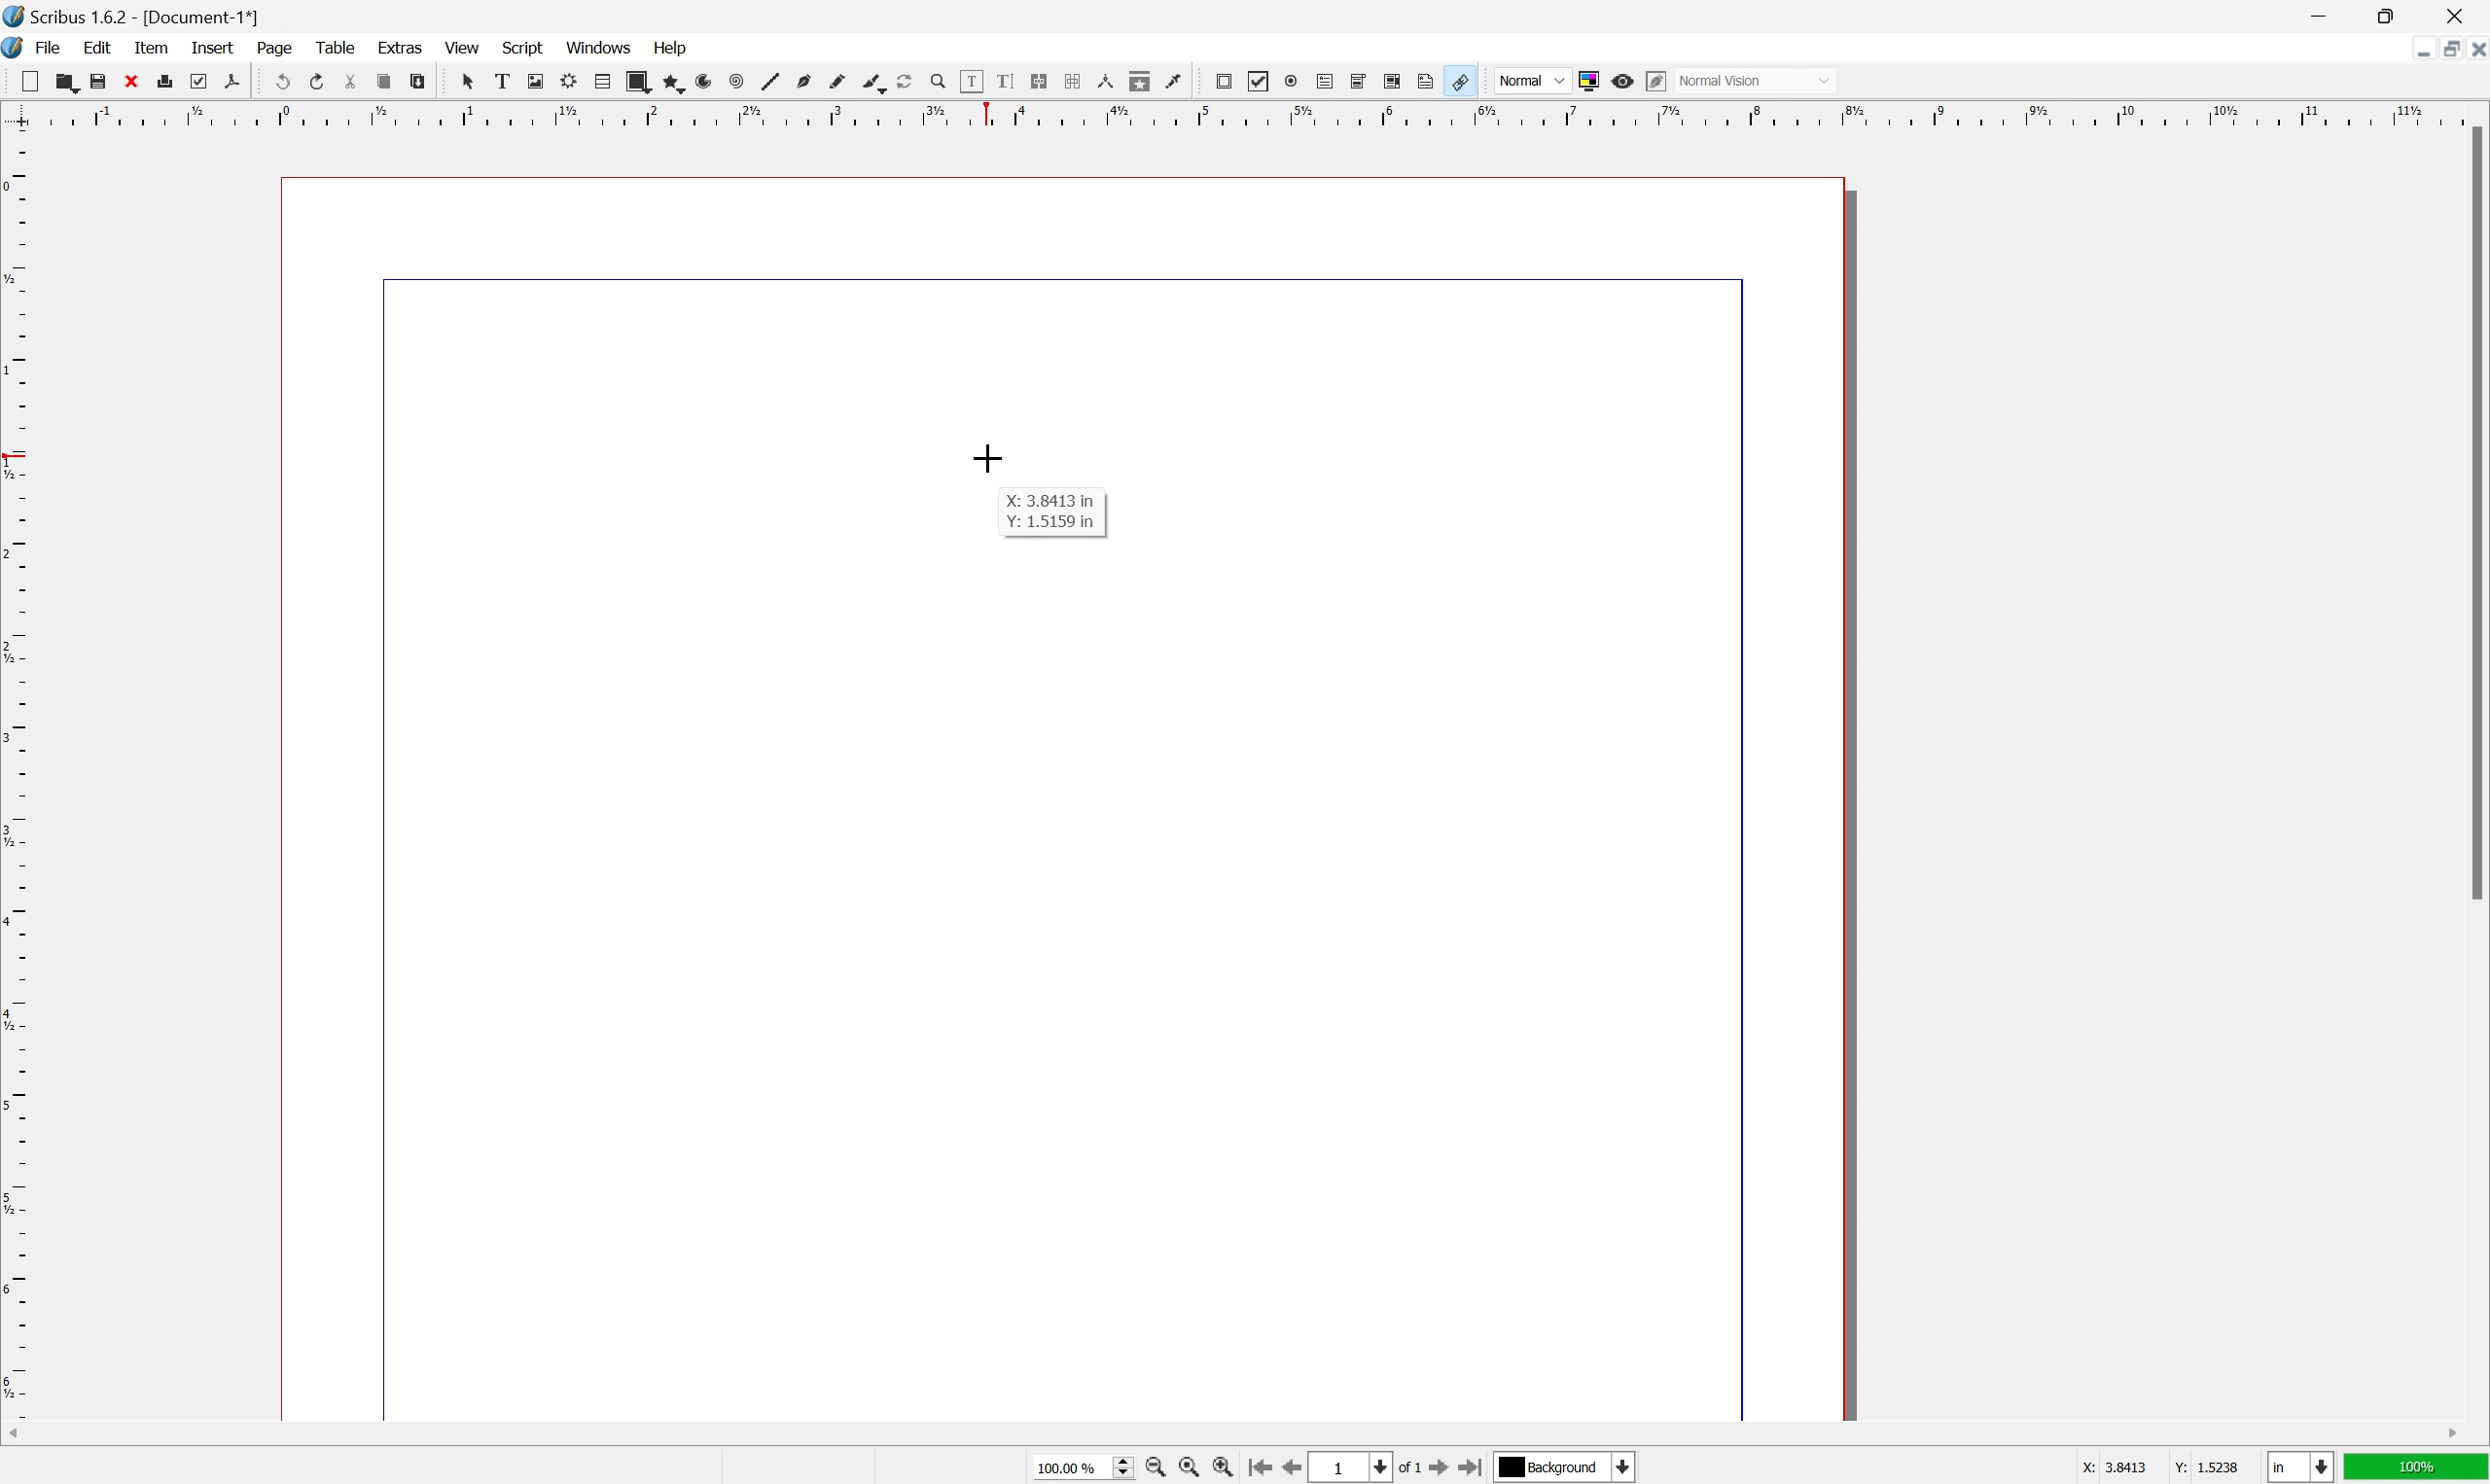 The height and width of the screenshot is (1484, 2490). I want to click on close, so click(2474, 53).